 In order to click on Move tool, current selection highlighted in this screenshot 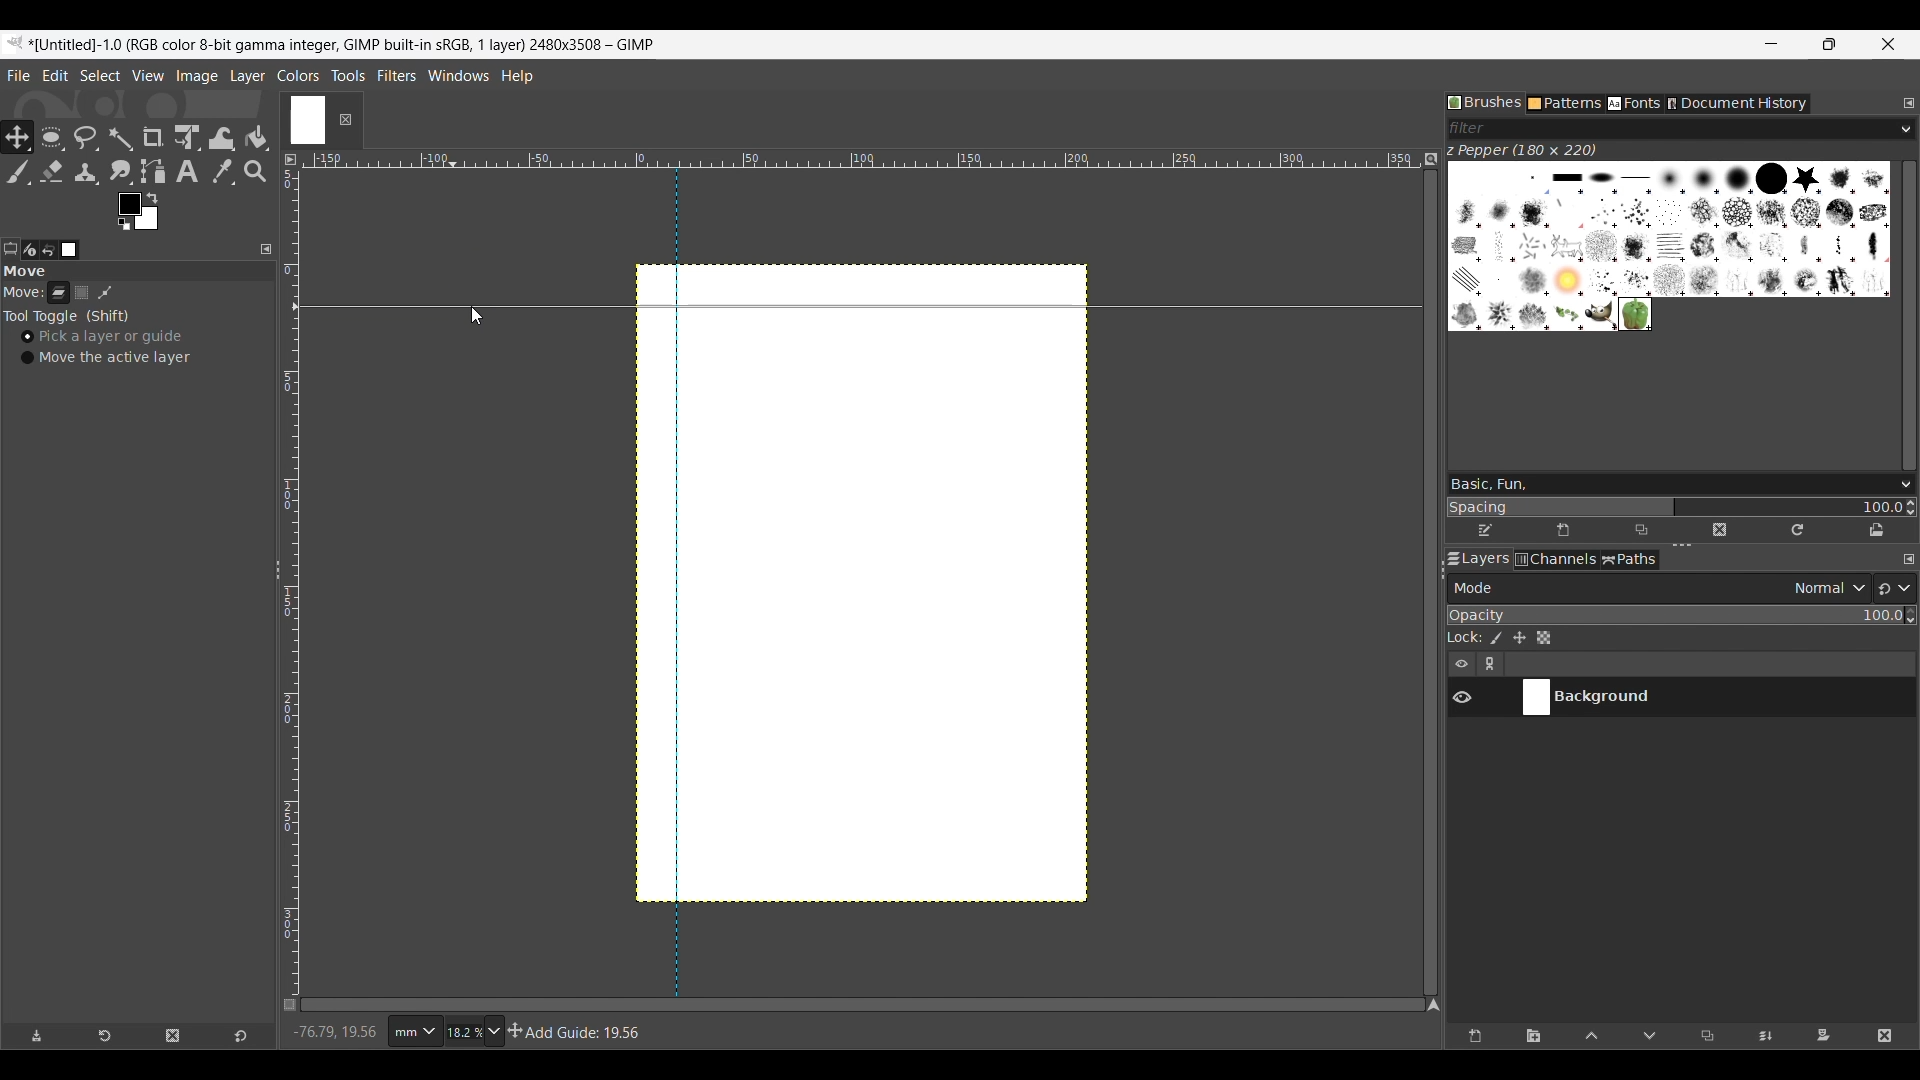, I will do `click(15, 135)`.